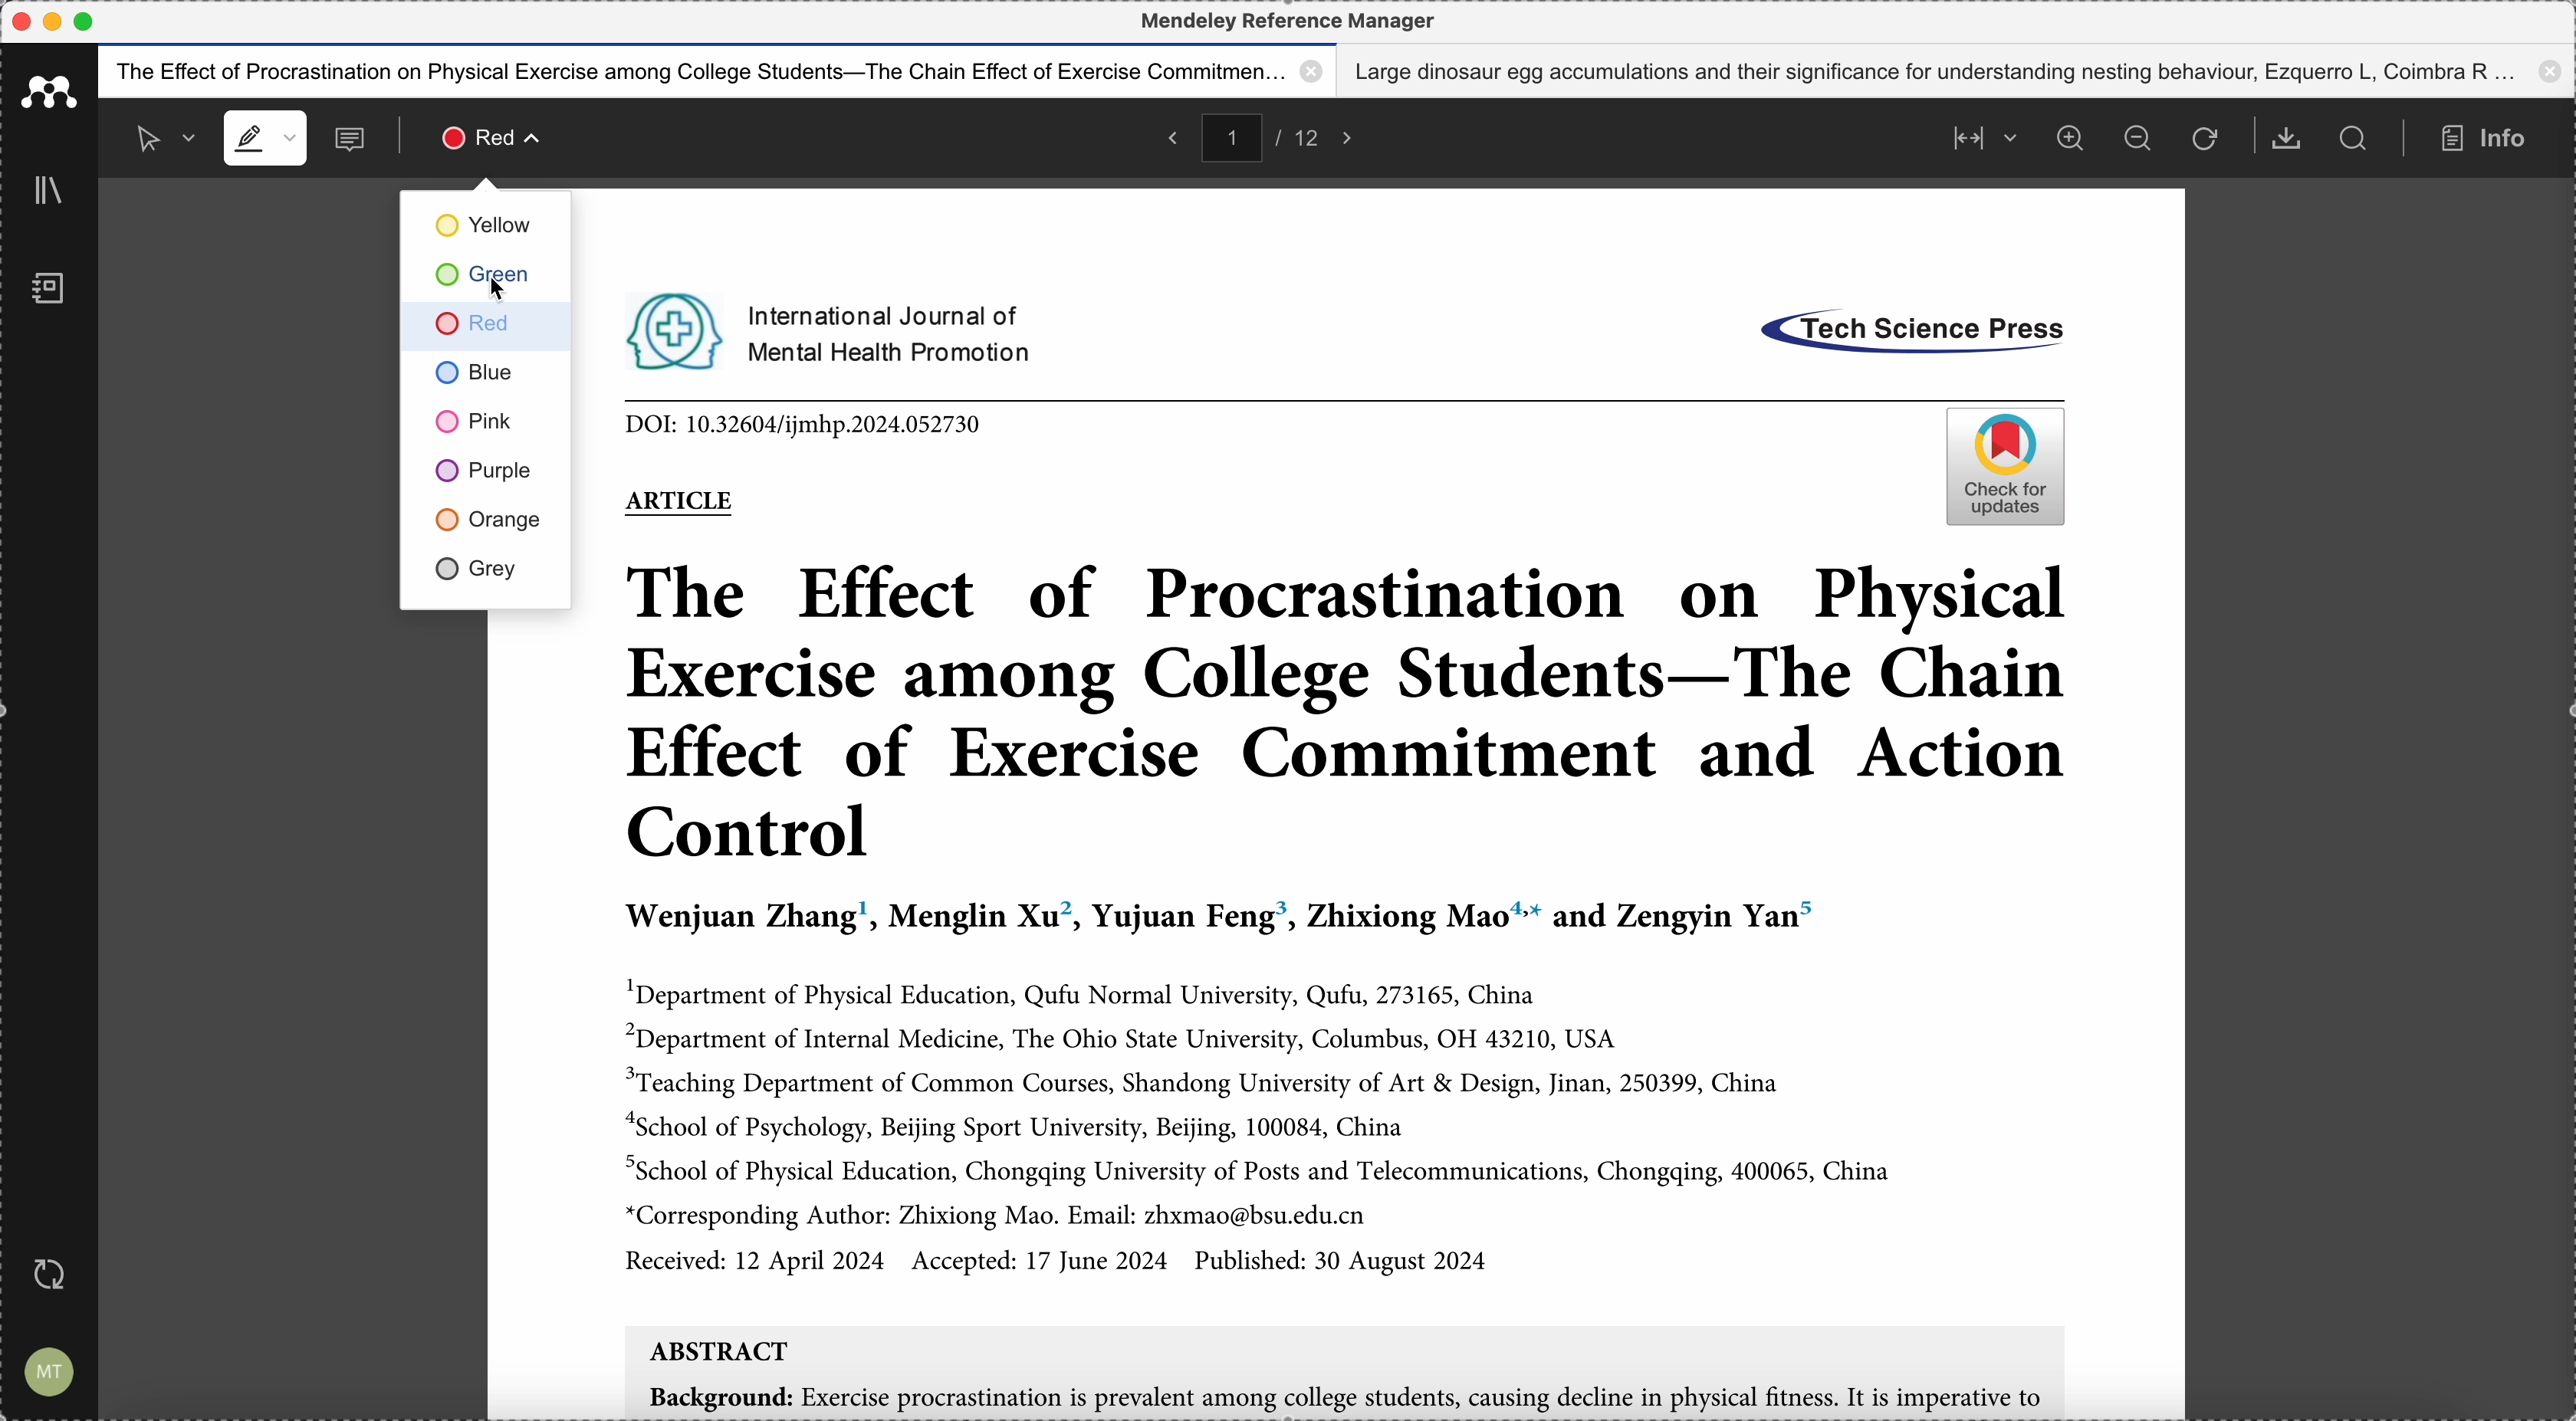 This screenshot has height=1421, width=2576. Describe the element at coordinates (2141, 140) in the screenshot. I see `zoom out` at that location.